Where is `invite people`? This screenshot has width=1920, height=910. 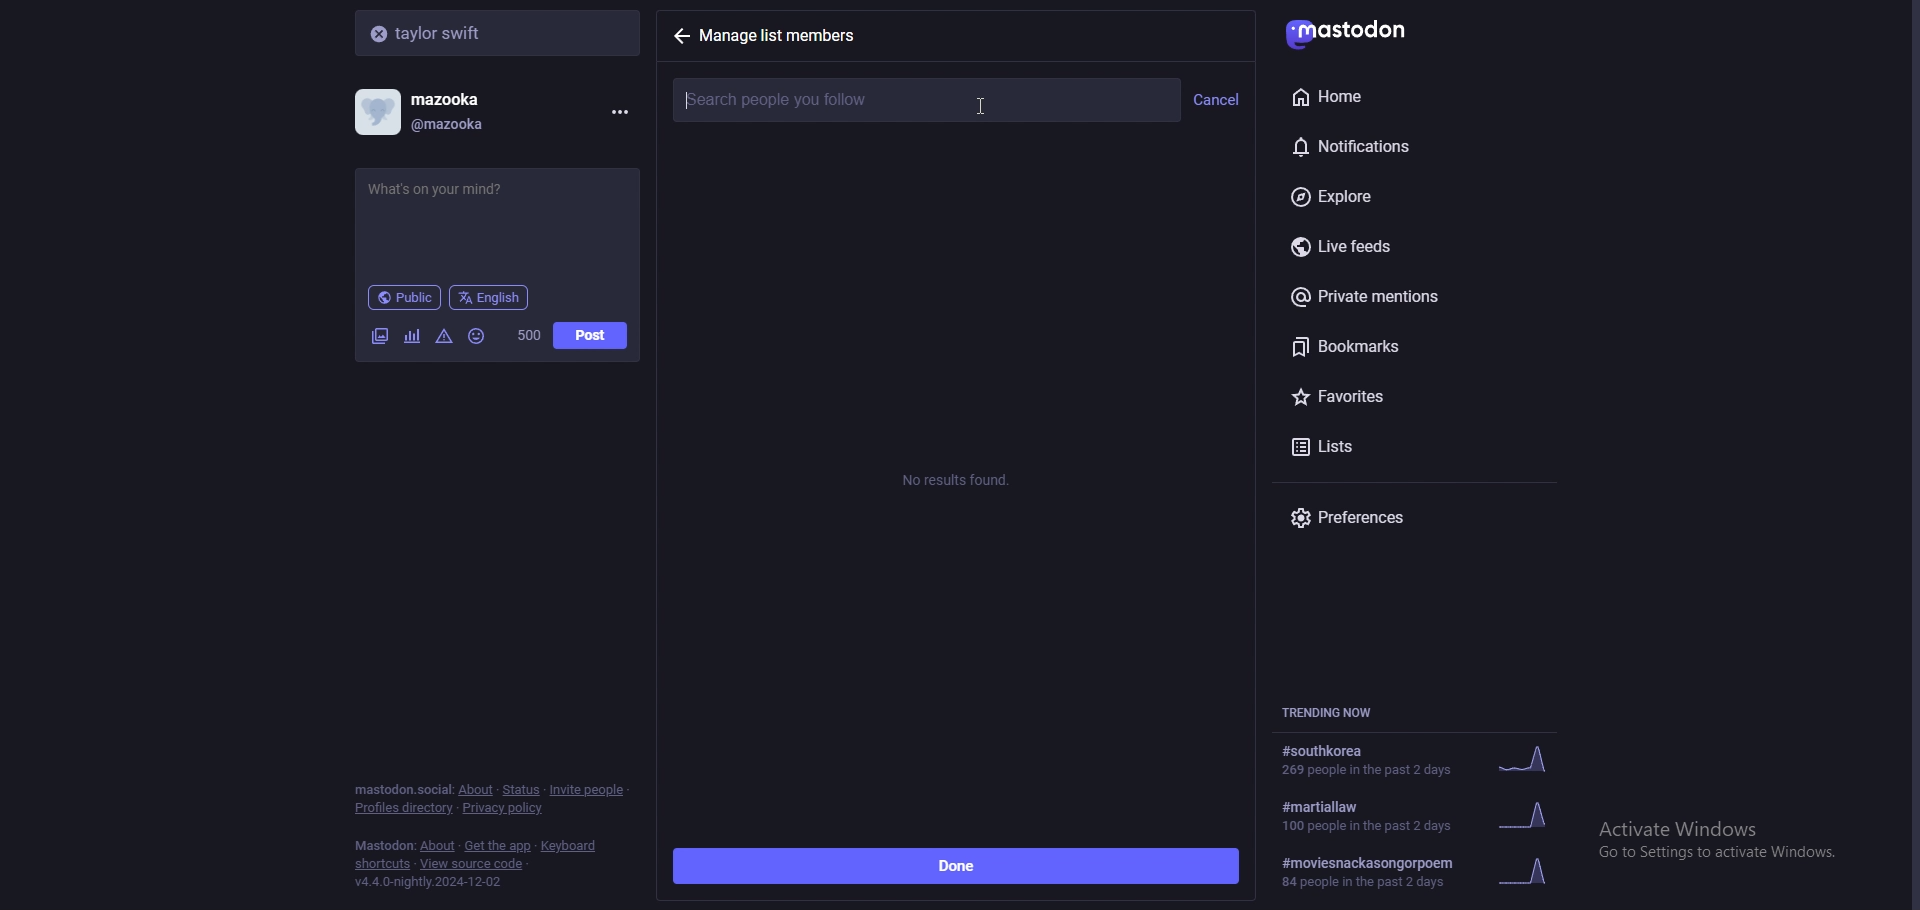 invite people is located at coordinates (588, 789).